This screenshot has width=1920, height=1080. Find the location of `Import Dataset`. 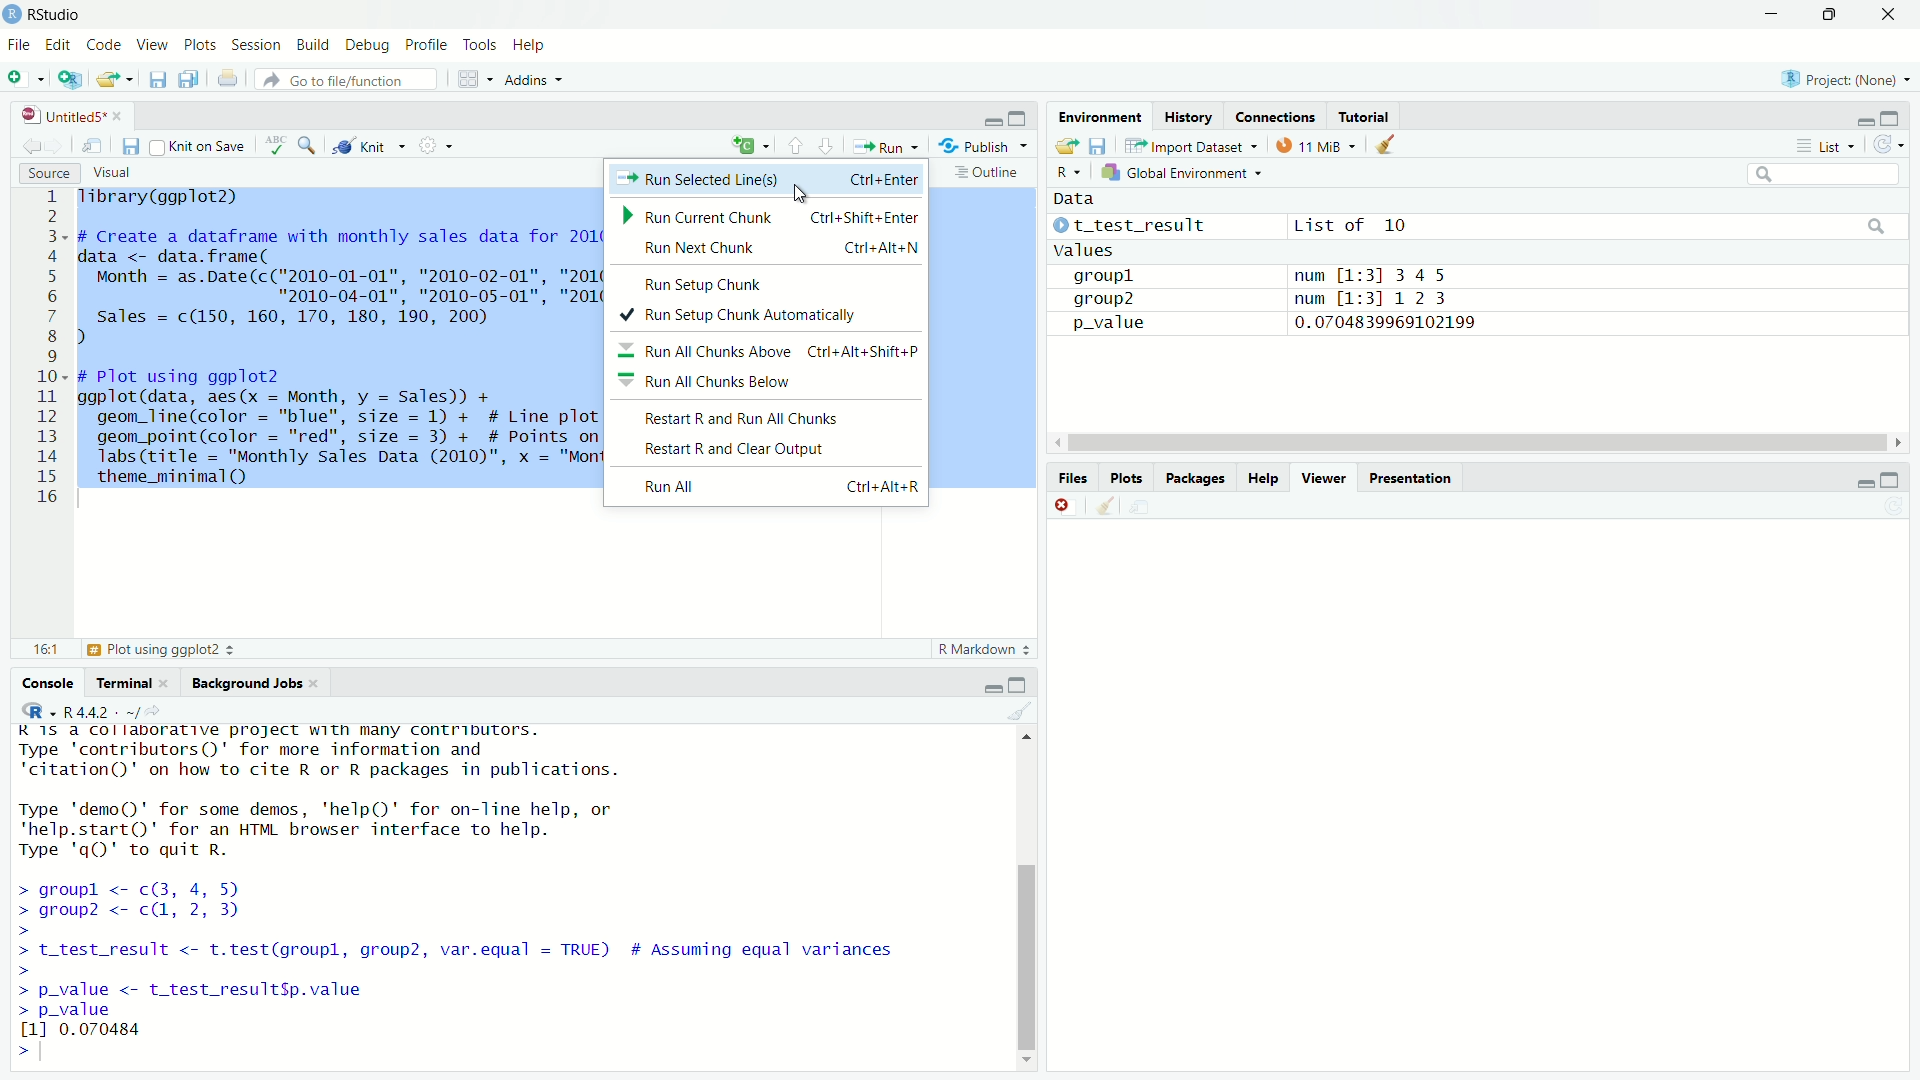

Import Dataset is located at coordinates (1187, 147).